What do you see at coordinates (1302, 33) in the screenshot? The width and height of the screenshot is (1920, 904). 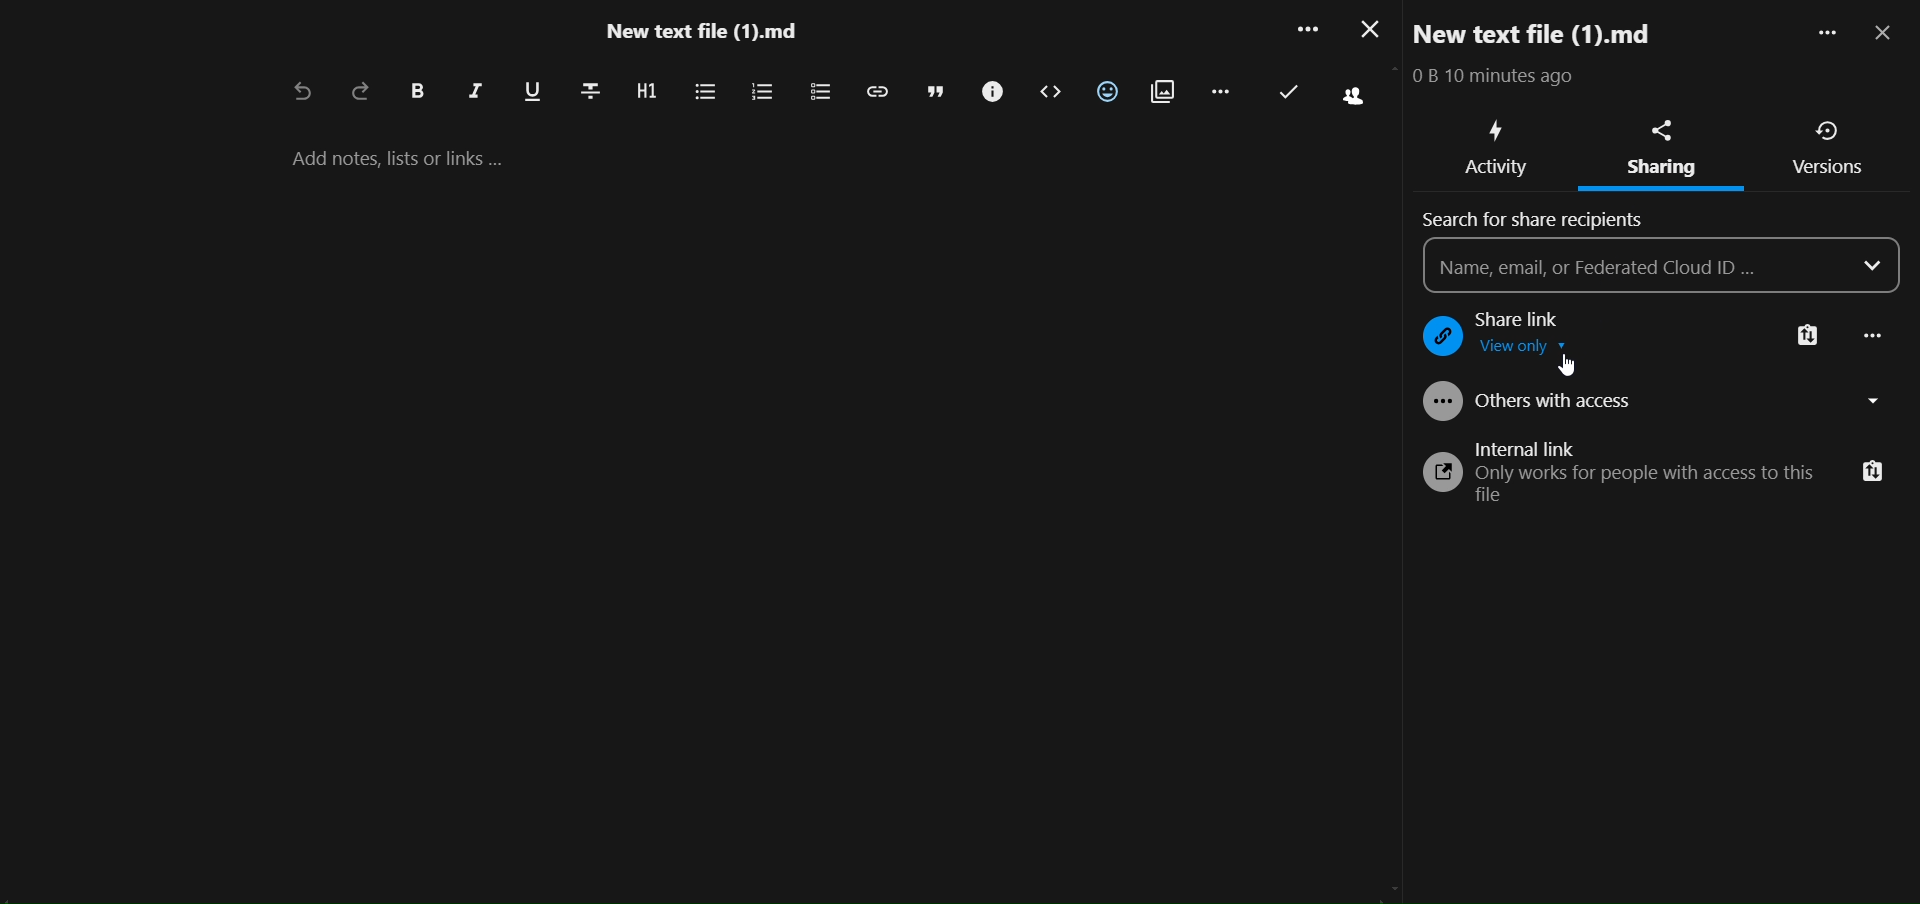 I see `more` at bounding box center [1302, 33].